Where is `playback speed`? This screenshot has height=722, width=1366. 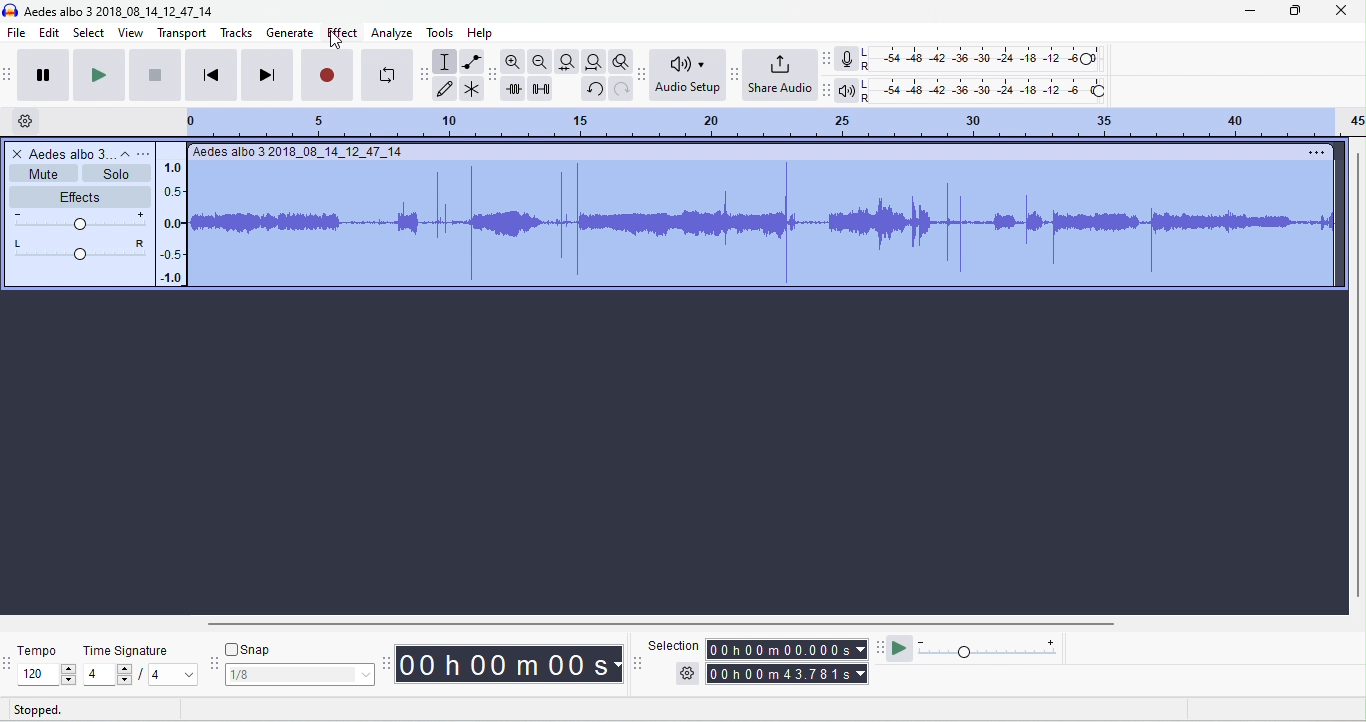
playback speed is located at coordinates (991, 649).